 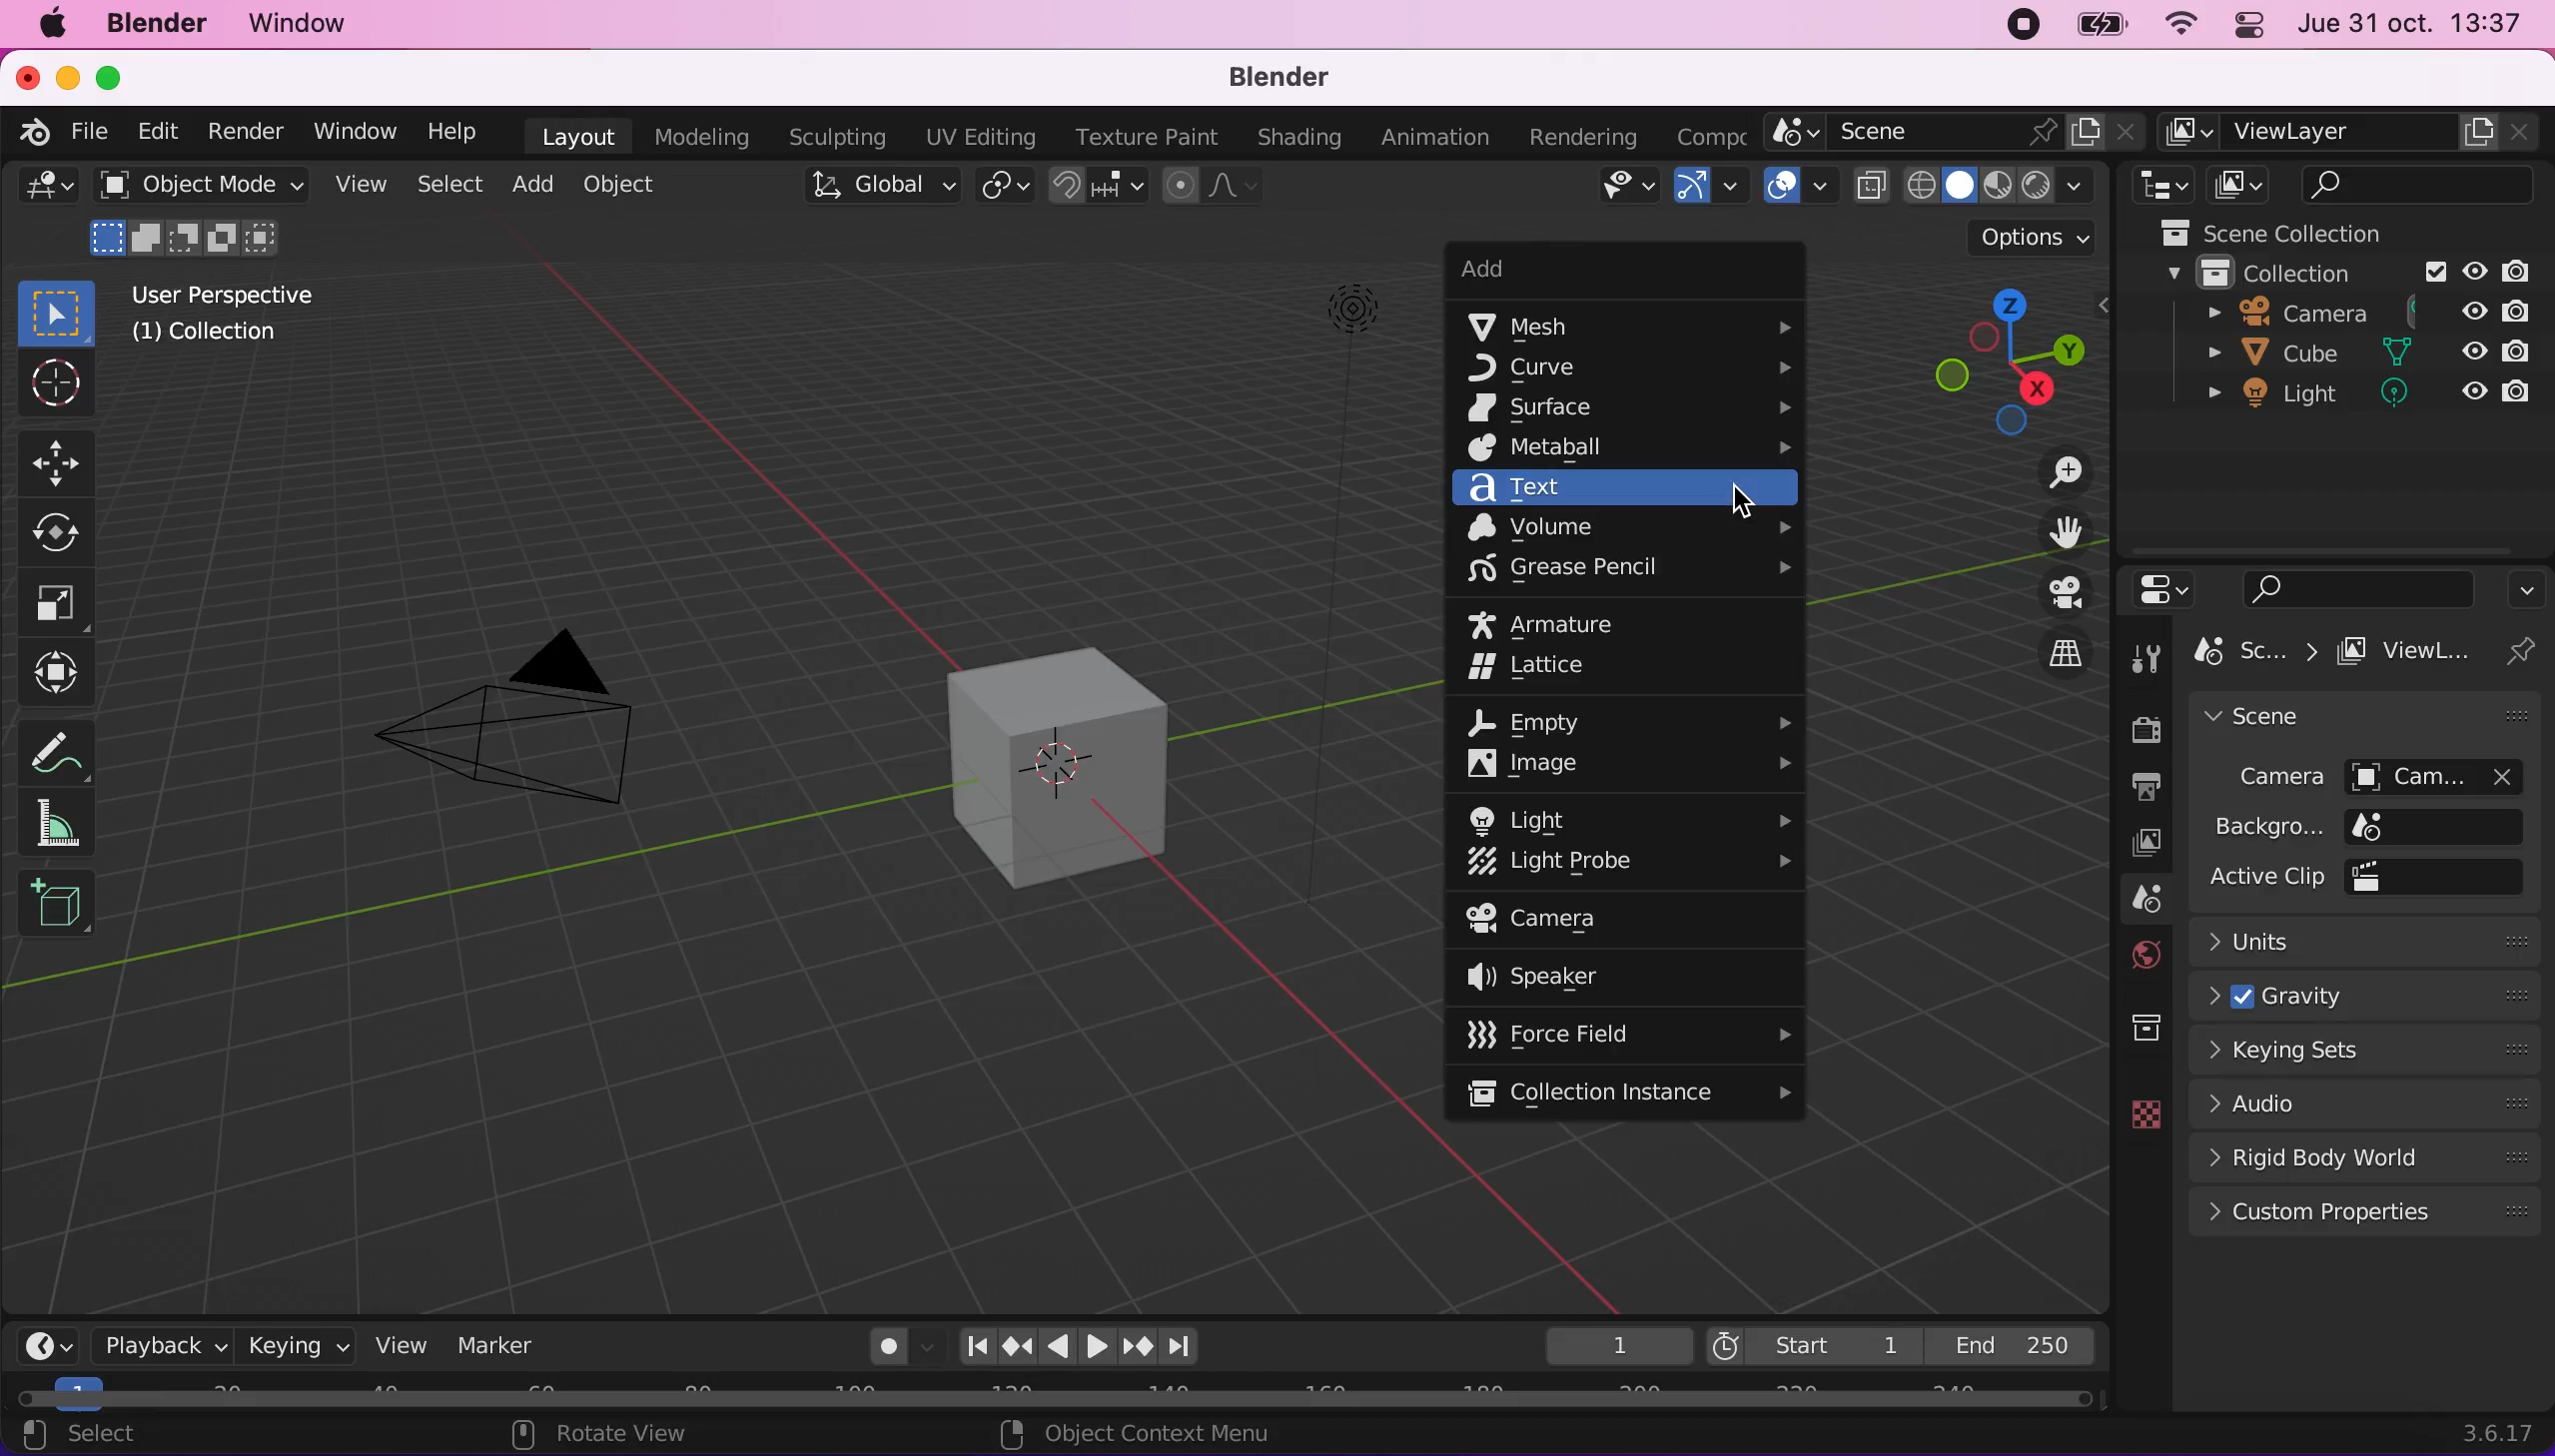 I want to click on audio, so click(x=2363, y=1102).